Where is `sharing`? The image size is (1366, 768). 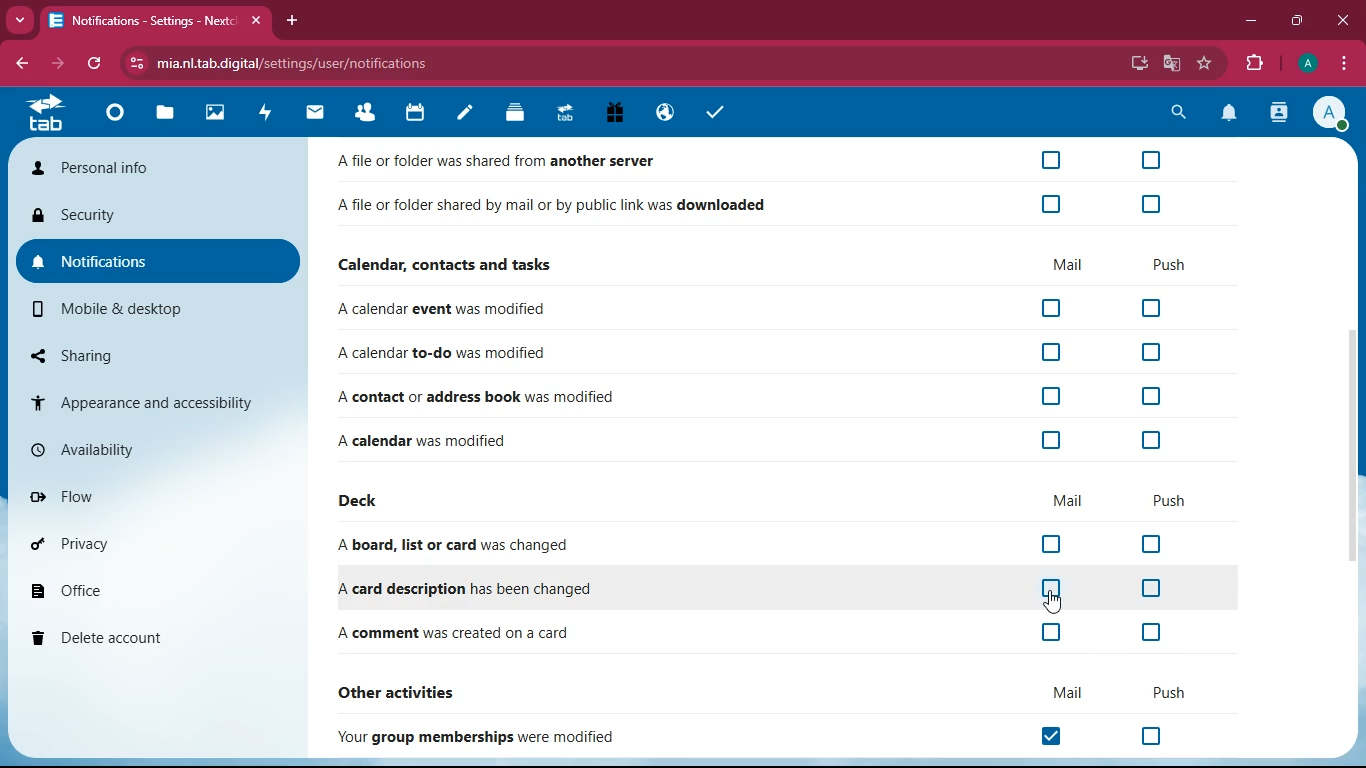 sharing is located at coordinates (161, 355).